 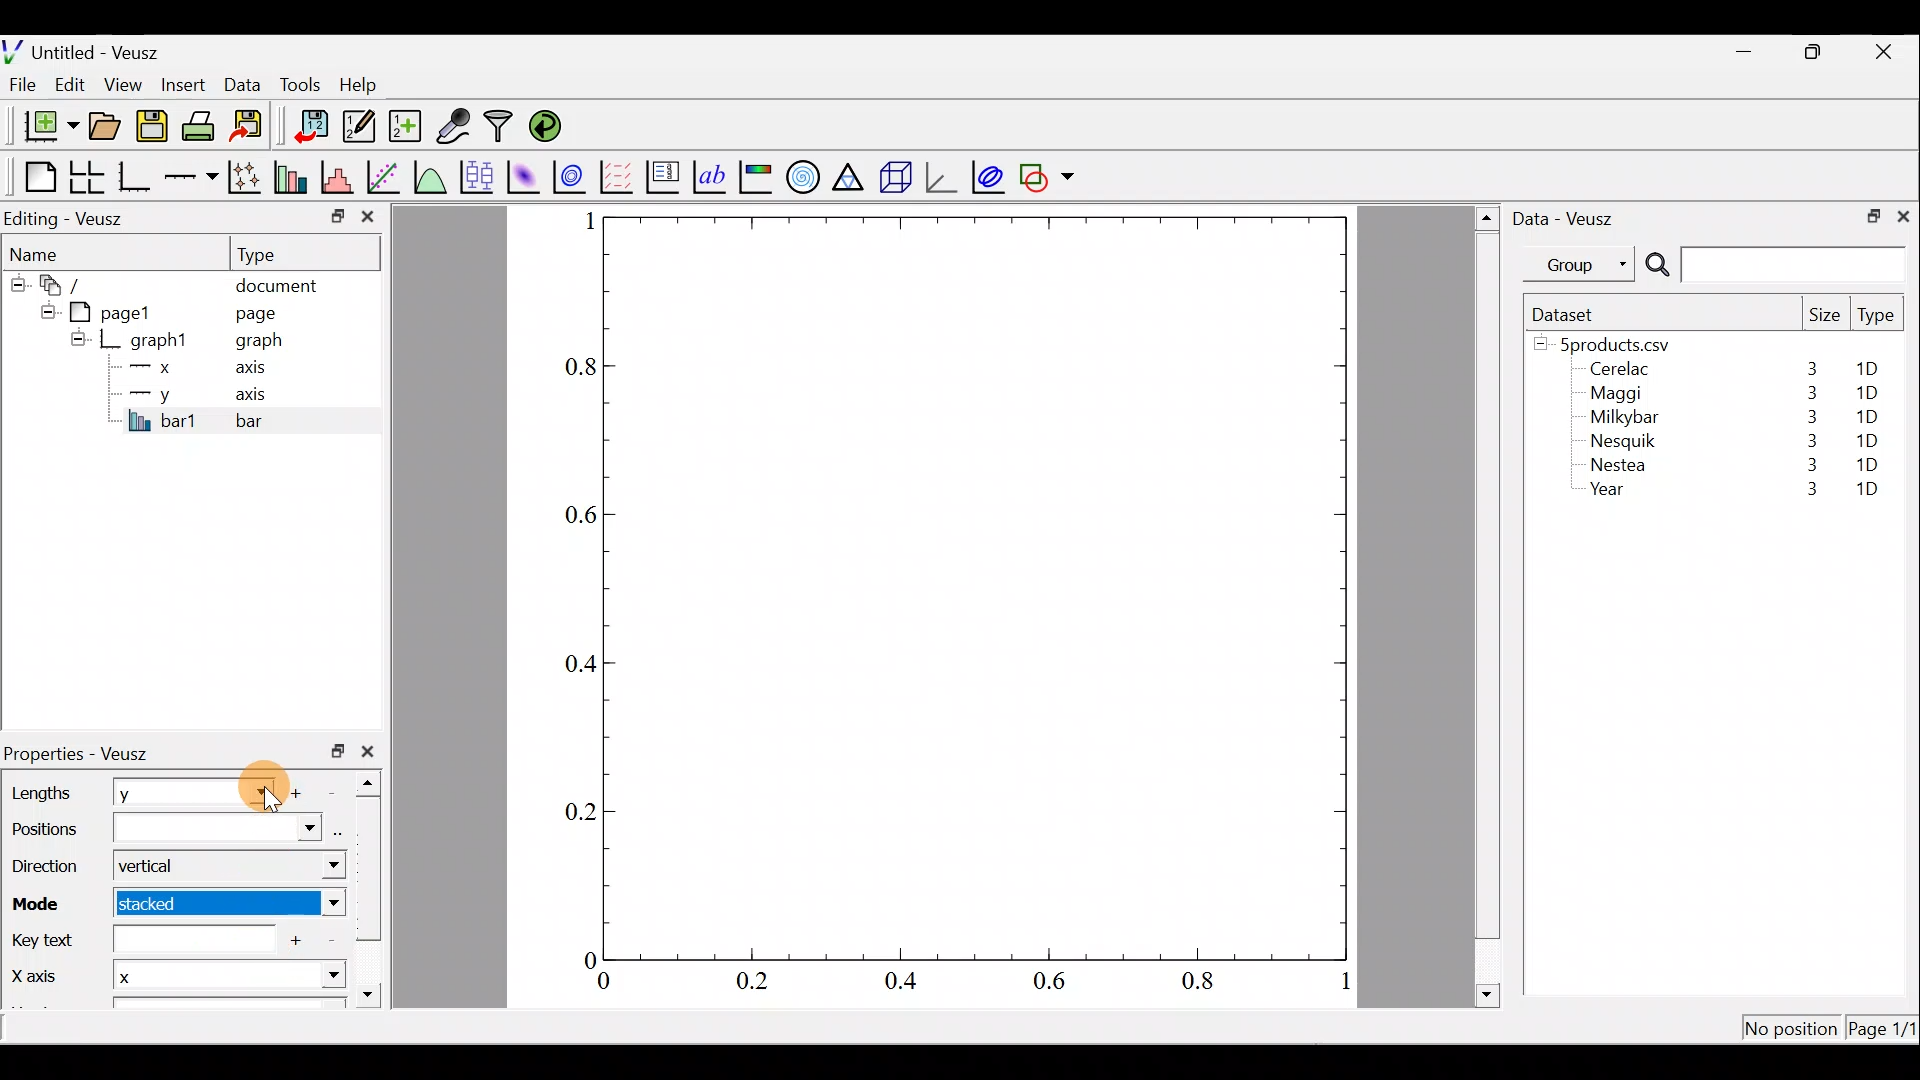 What do you see at coordinates (1867, 464) in the screenshot?
I see `1D` at bounding box center [1867, 464].